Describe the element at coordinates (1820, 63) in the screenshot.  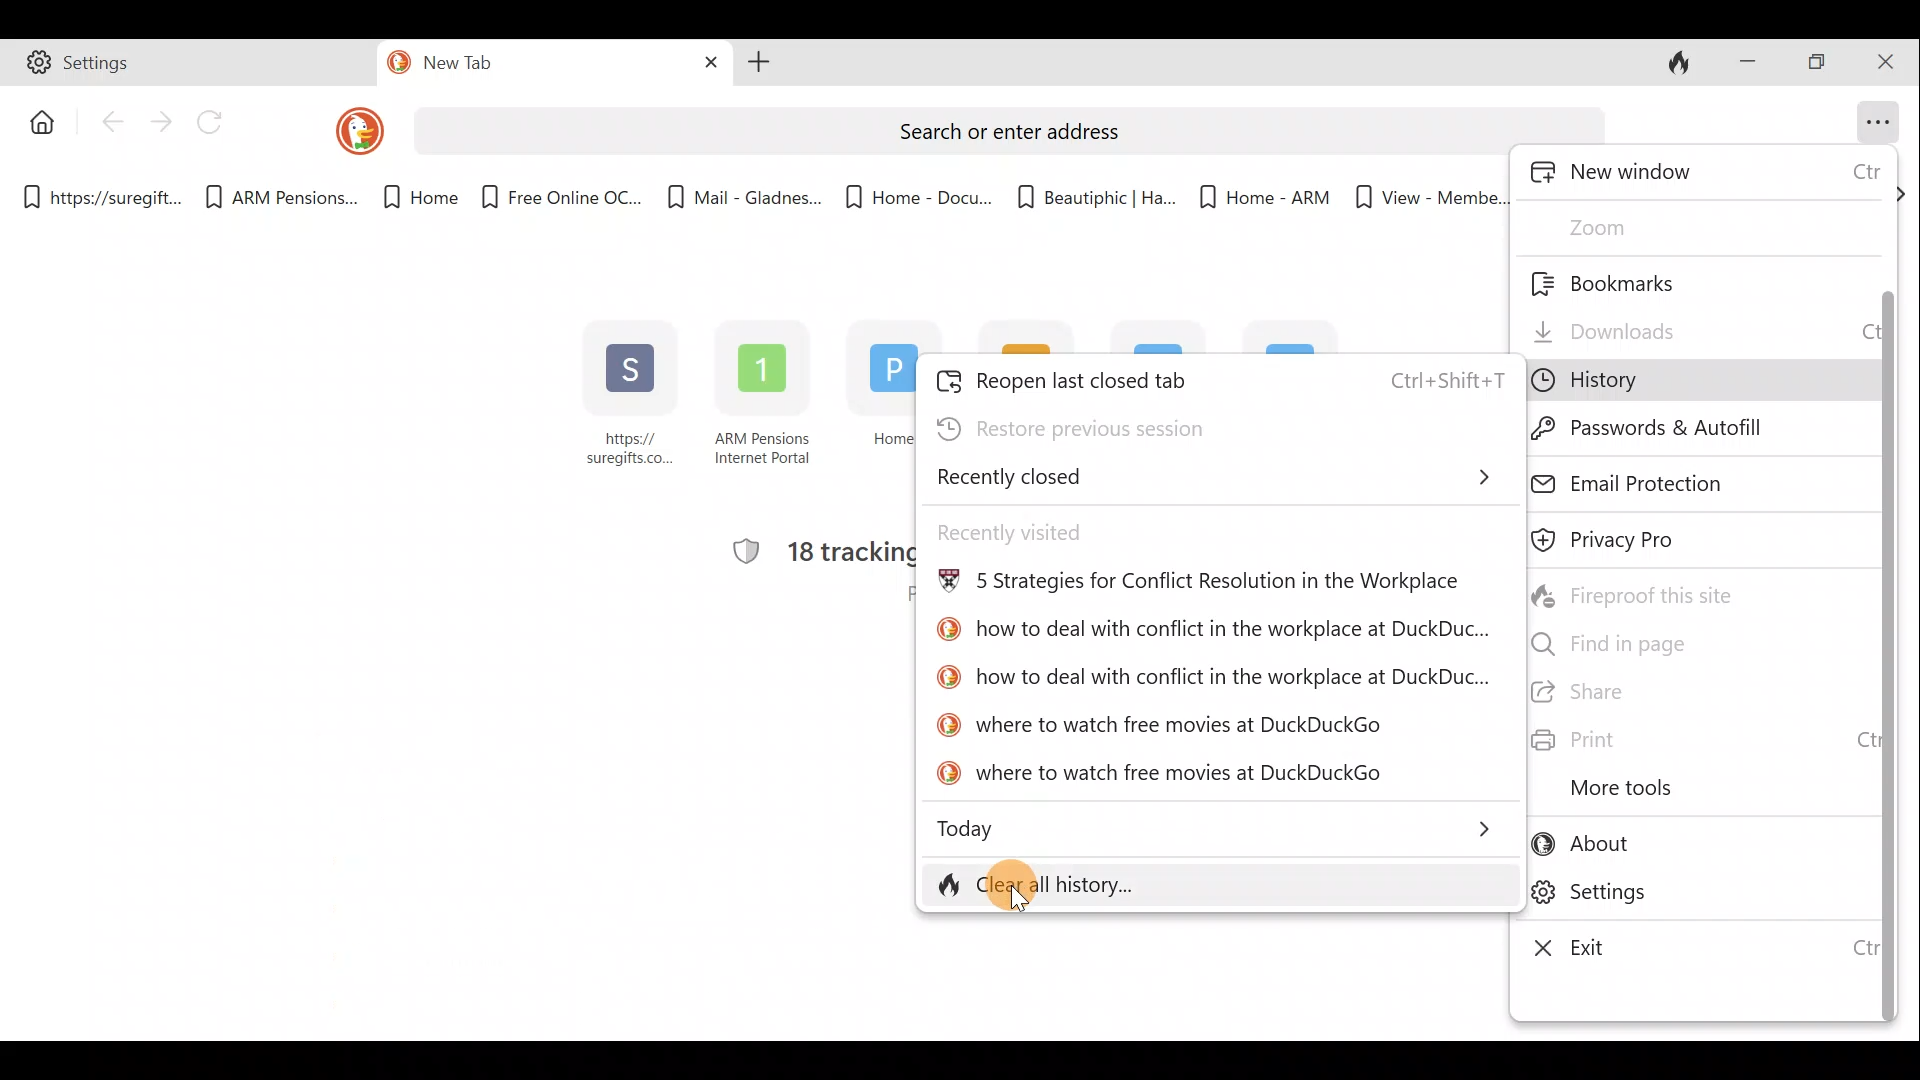
I see `Restore down` at that location.